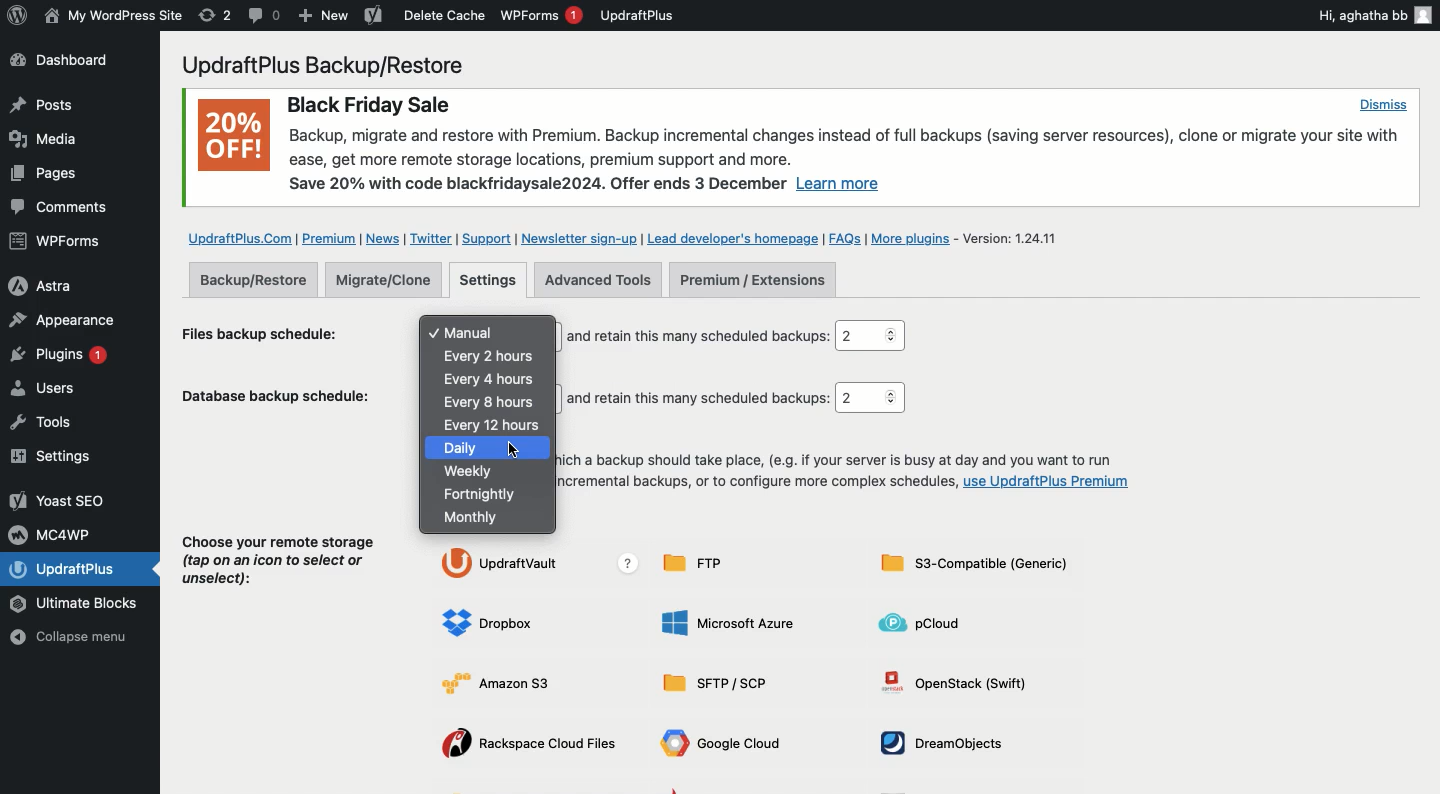  What do you see at coordinates (698, 336) in the screenshot?
I see `and retain this many scheduled backups` at bounding box center [698, 336].